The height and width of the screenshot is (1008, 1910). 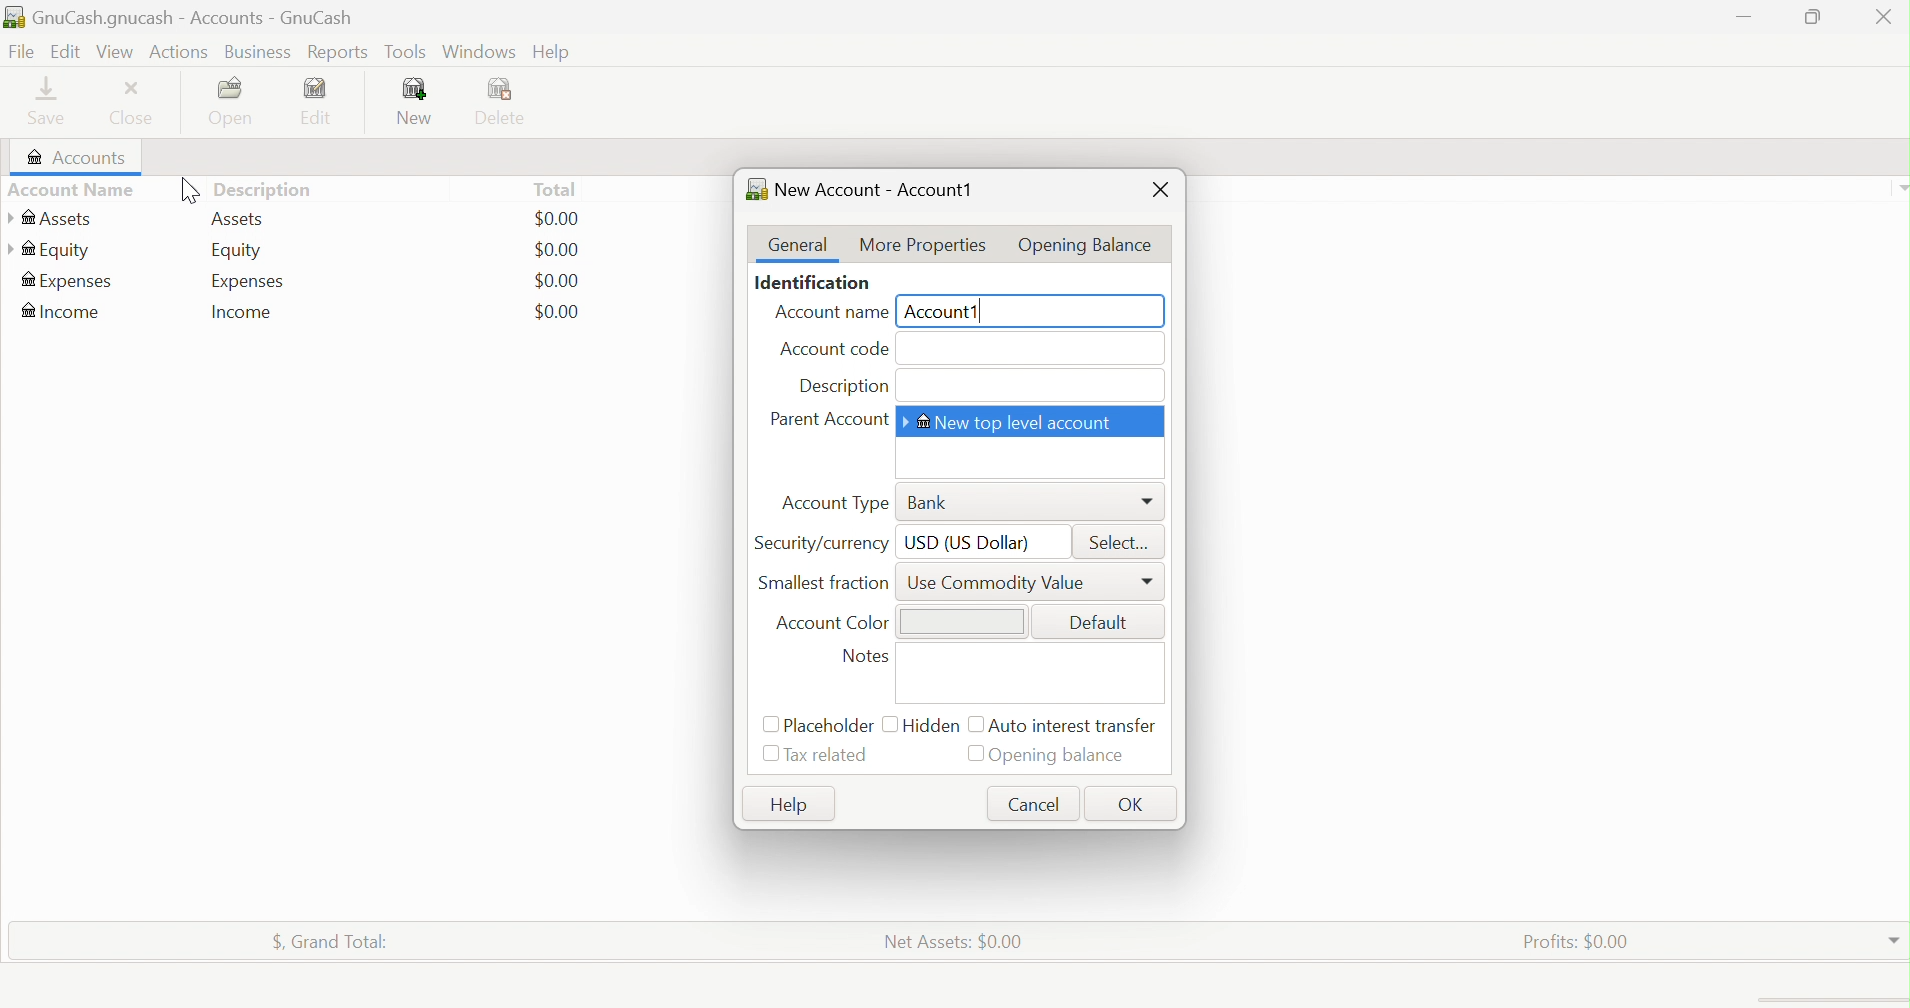 I want to click on Use commodity value, so click(x=1002, y=582).